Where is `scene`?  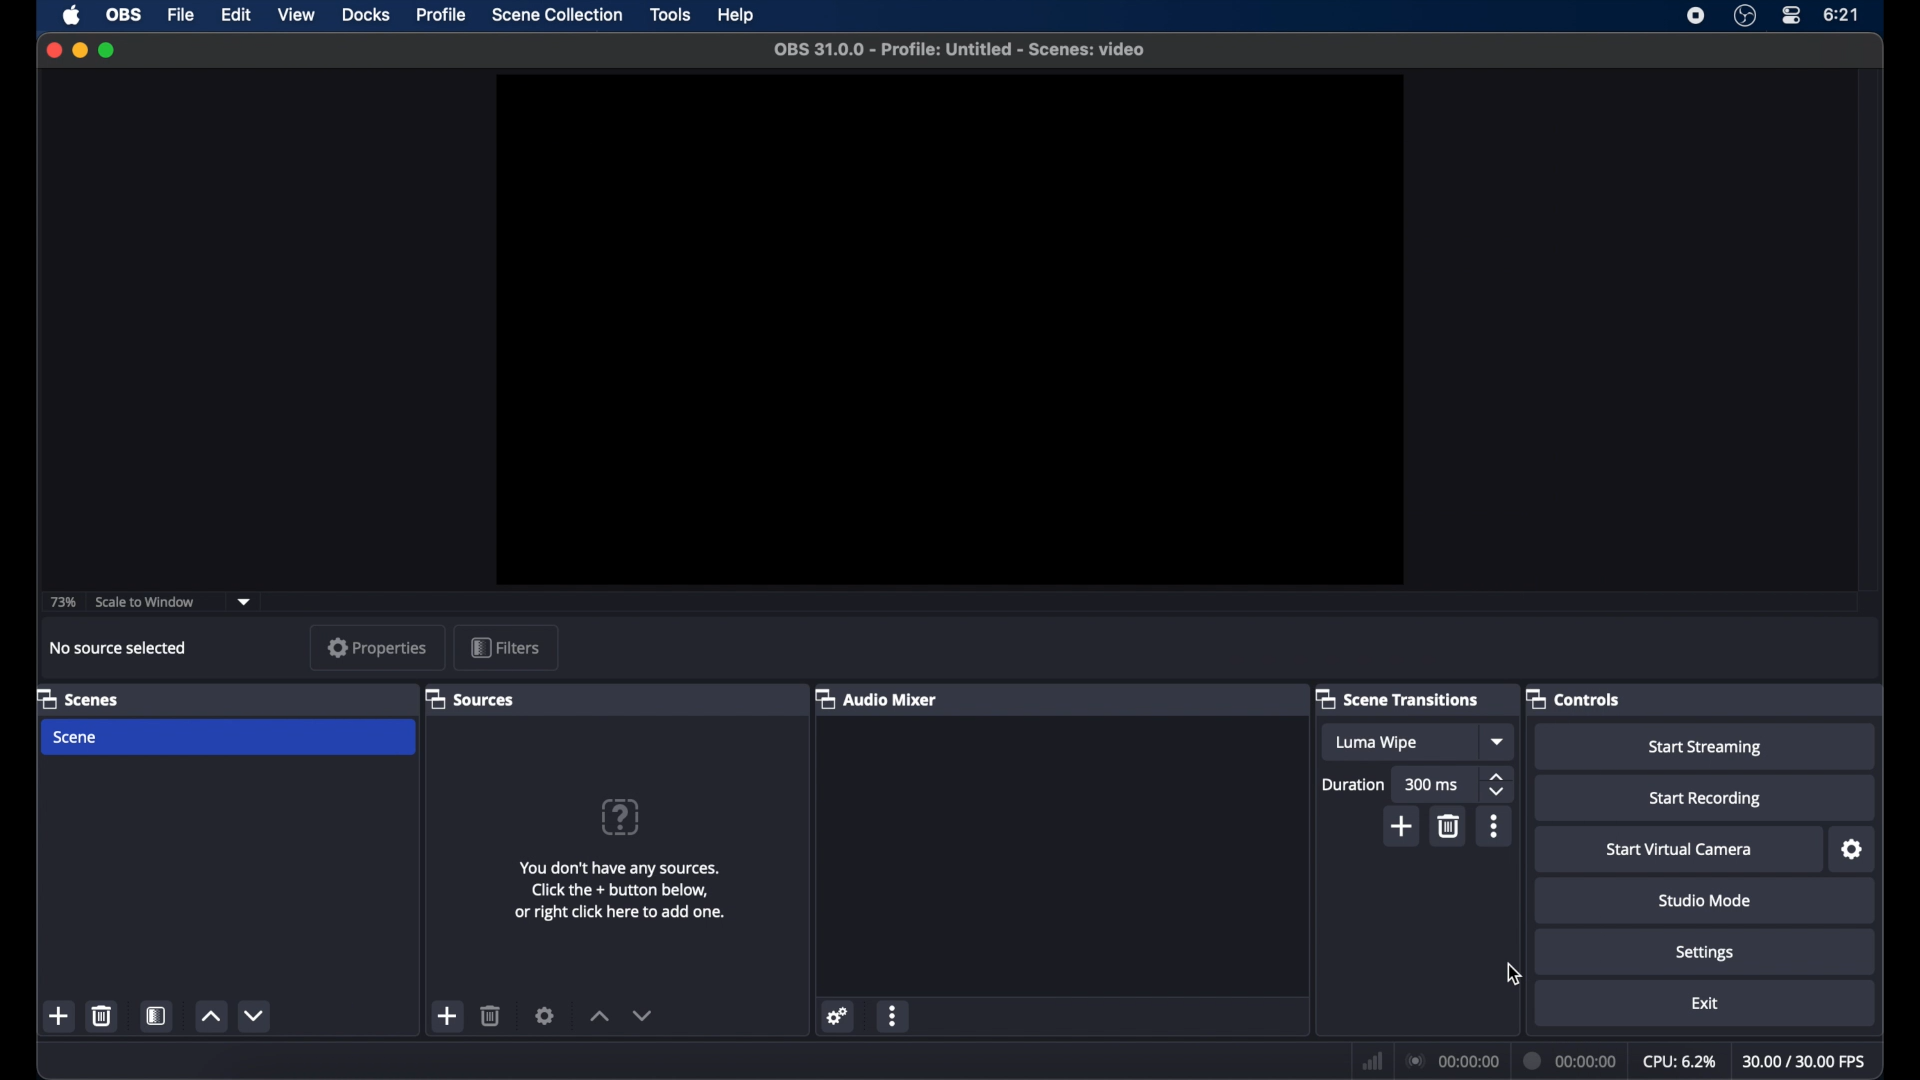
scene is located at coordinates (77, 738).